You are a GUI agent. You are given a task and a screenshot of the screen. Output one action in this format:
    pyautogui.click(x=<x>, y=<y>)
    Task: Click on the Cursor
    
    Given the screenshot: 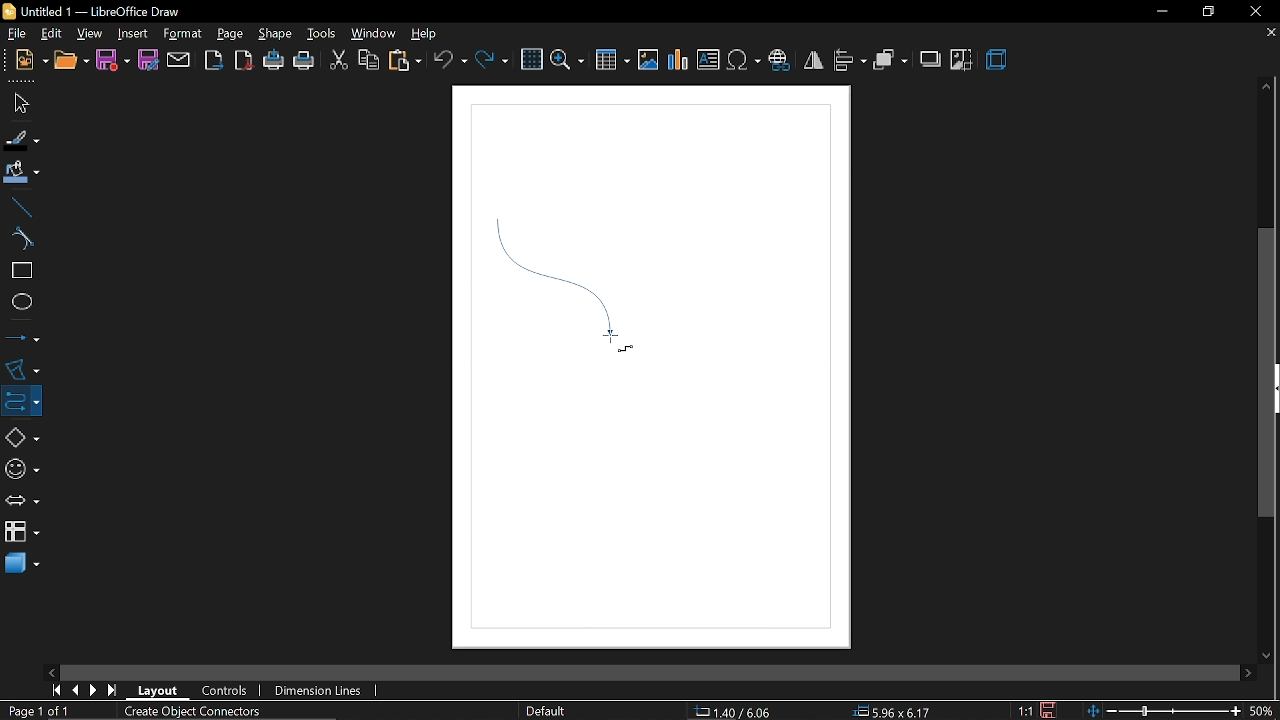 What is the action you would take?
    pyautogui.click(x=614, y=344)
    